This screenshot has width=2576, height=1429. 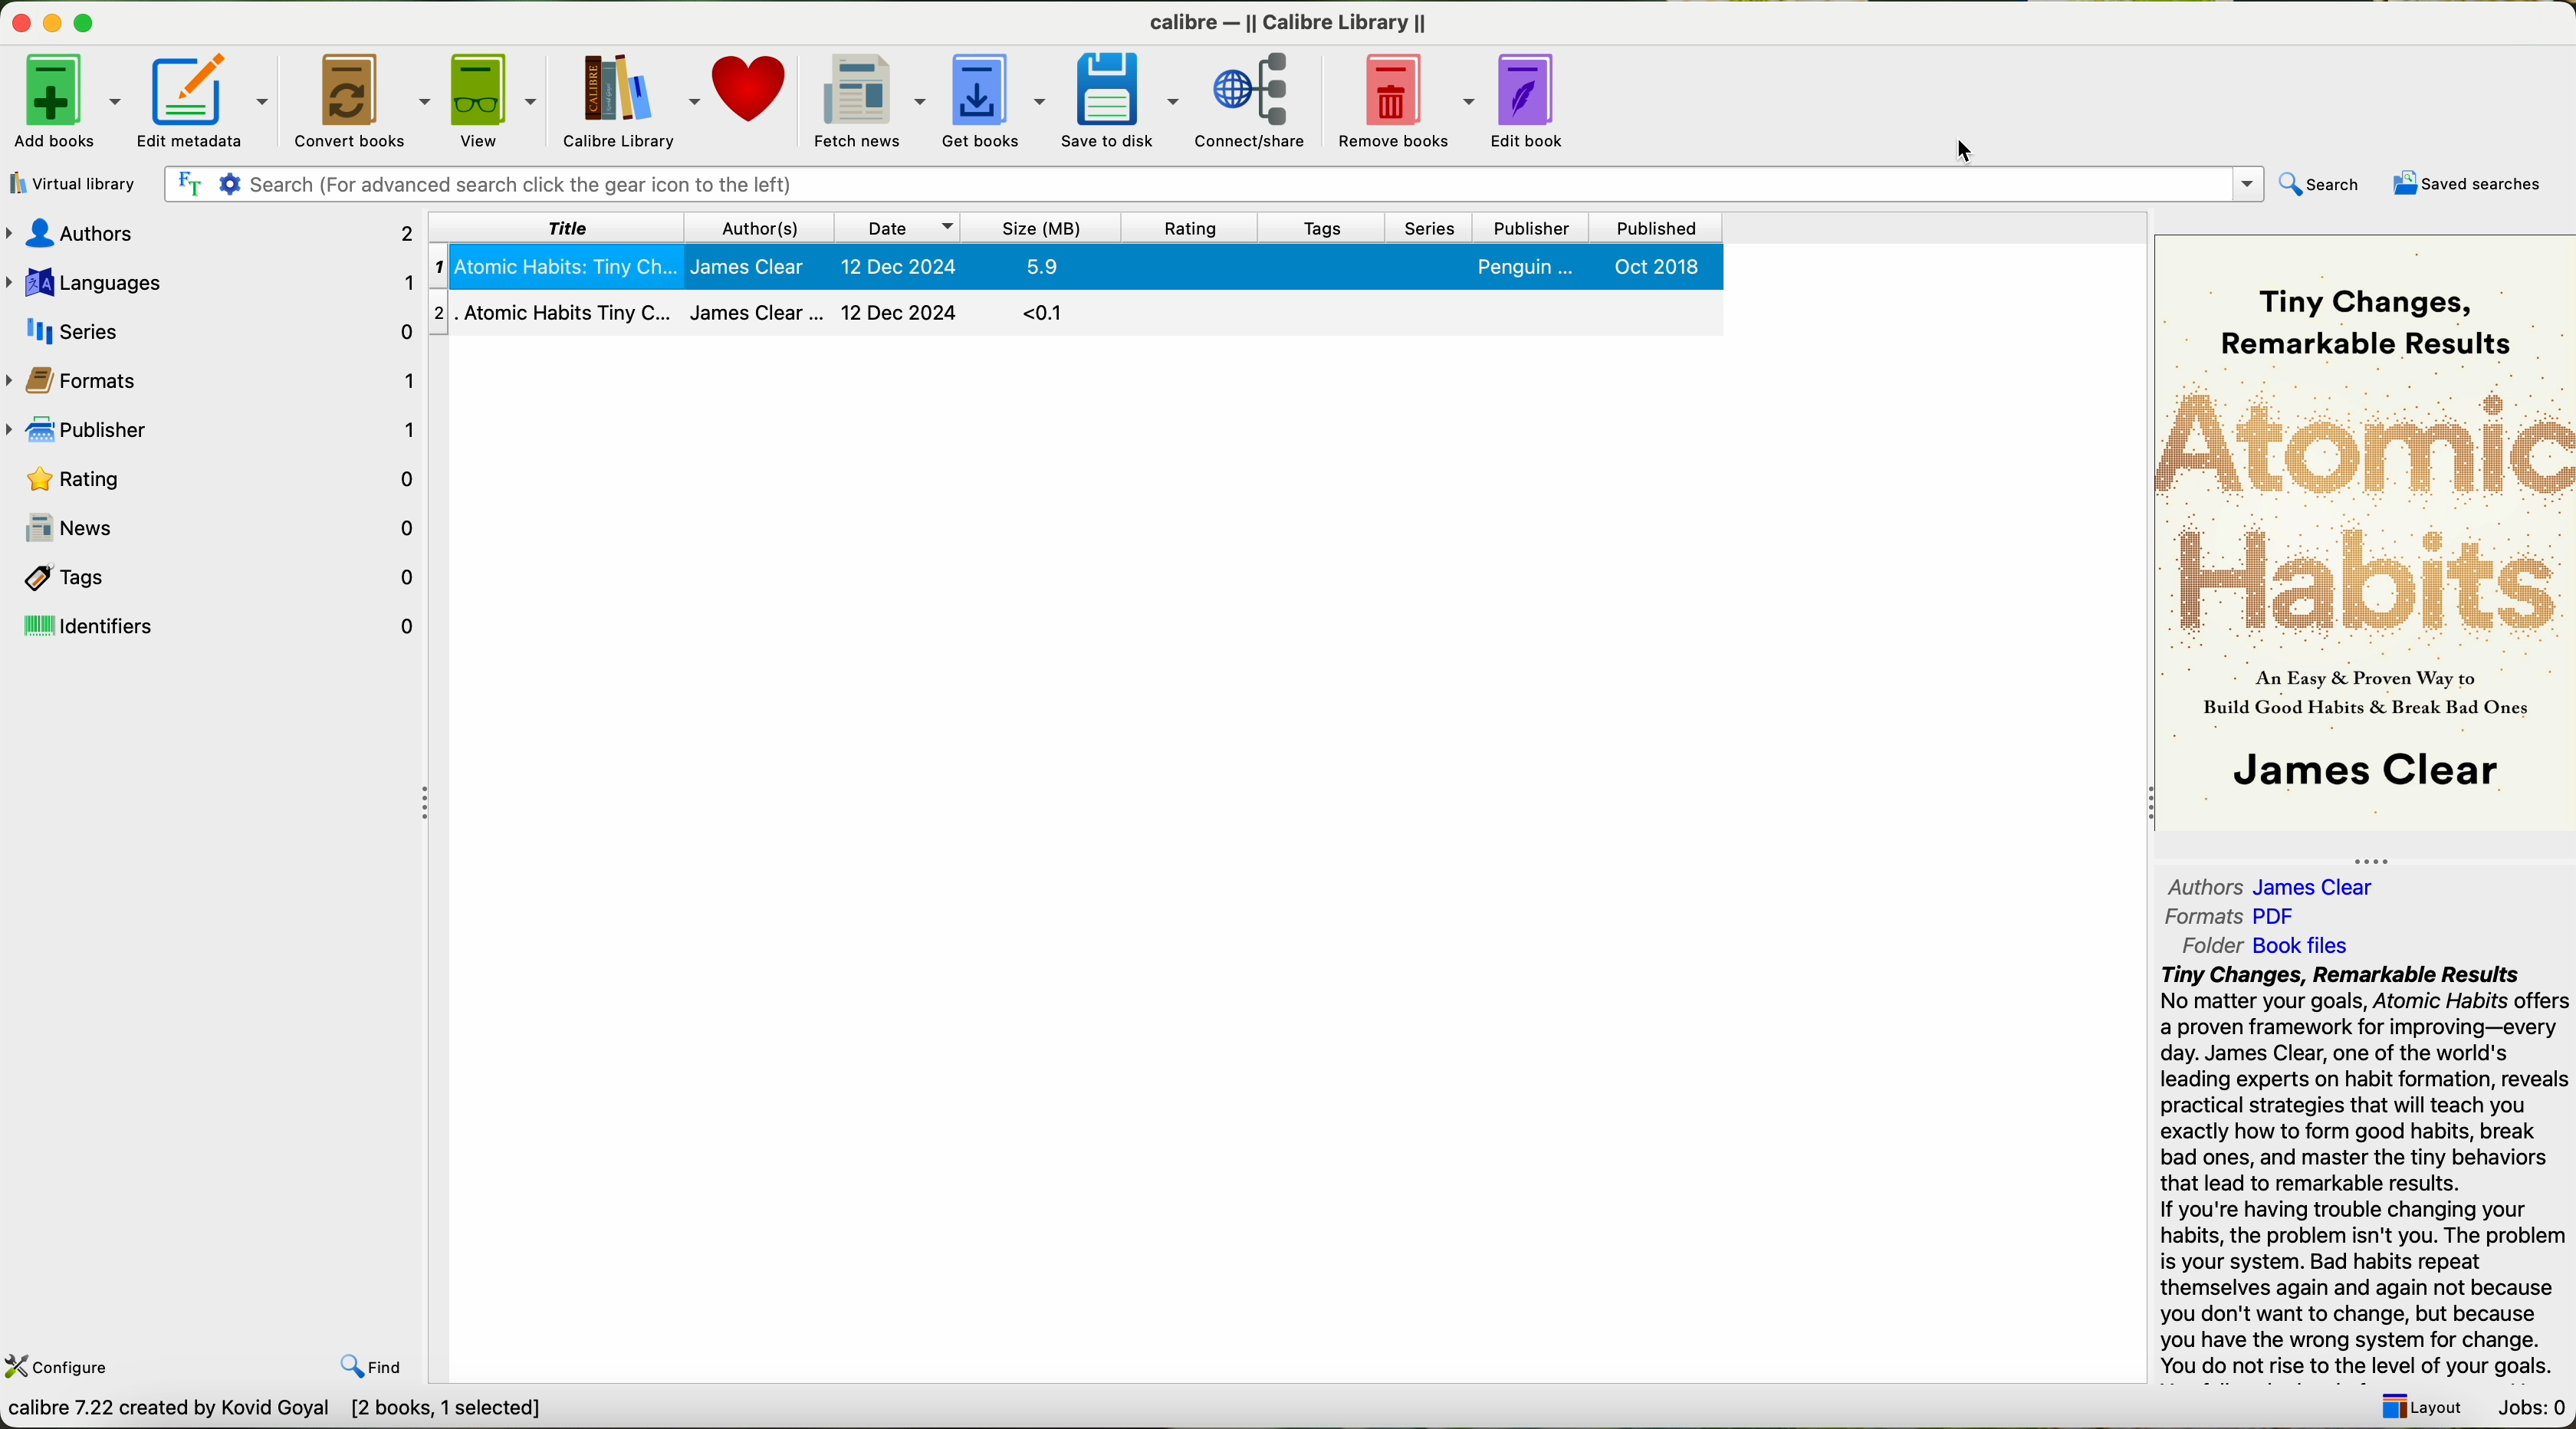 I want to click on edit book, so click(x=1533, y=104).